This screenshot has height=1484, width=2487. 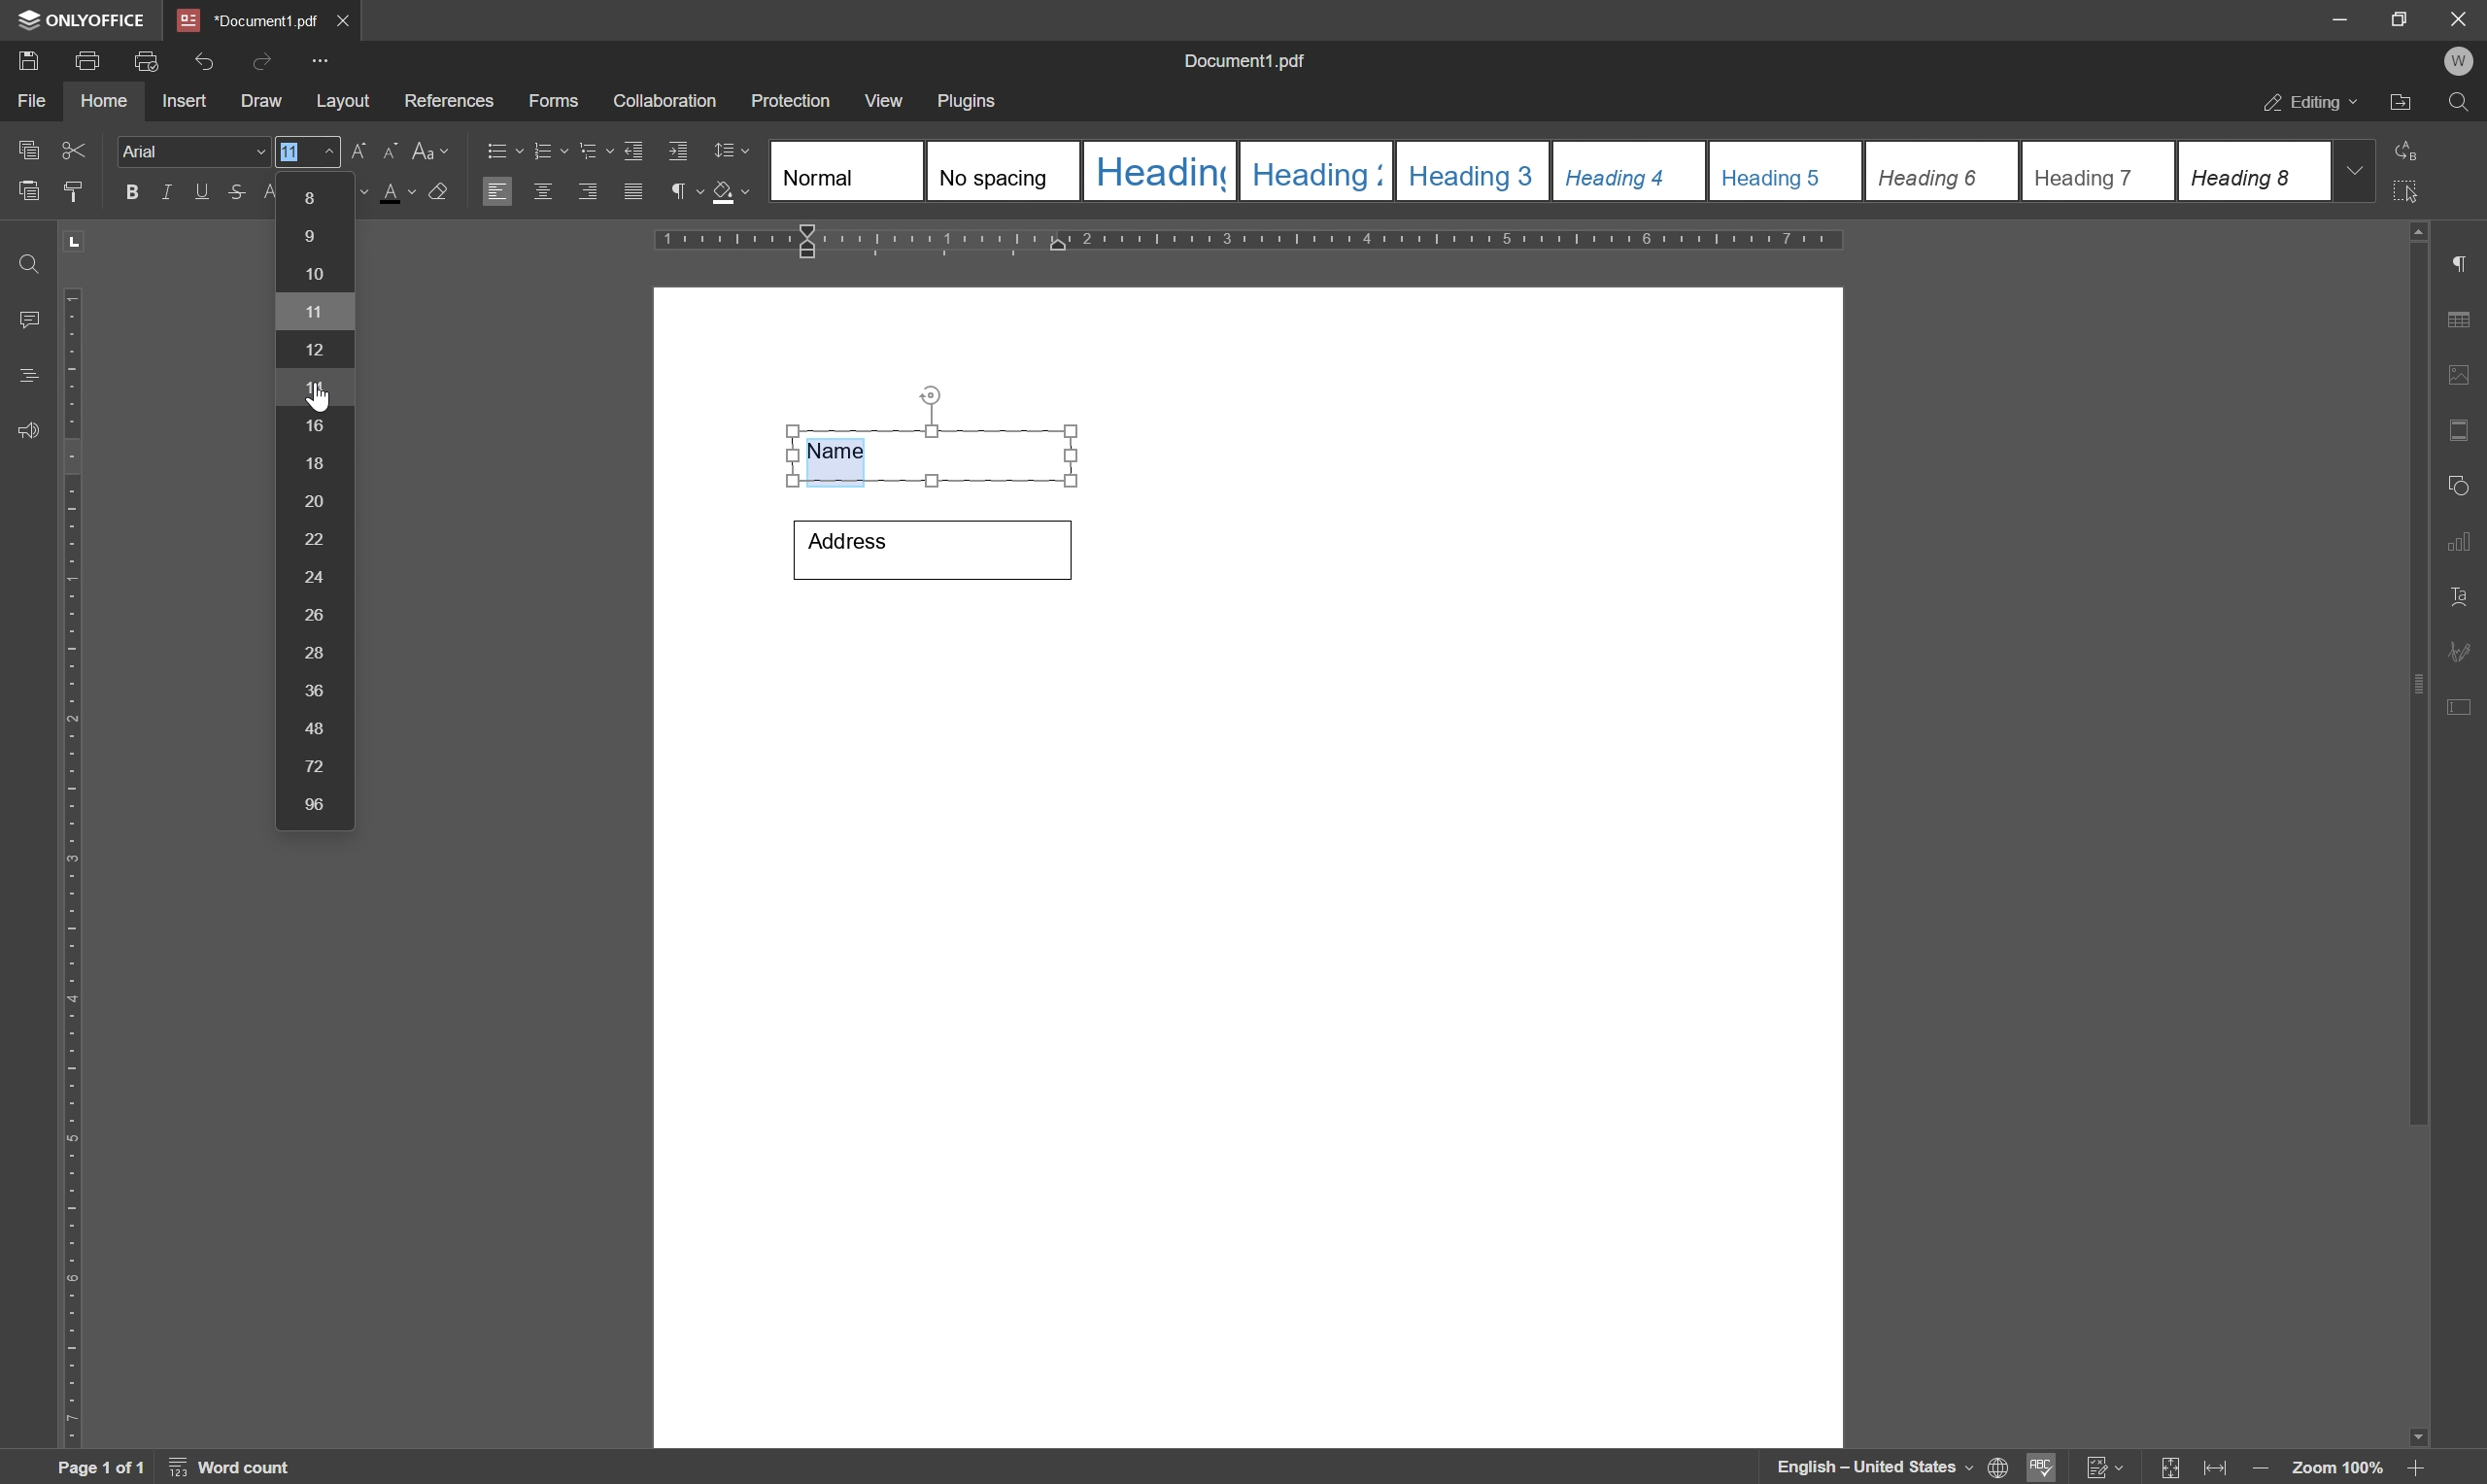 What do you see at coordinates (201, 191) in the screenshot?
I see `underline` at bounding box center [201, 191].